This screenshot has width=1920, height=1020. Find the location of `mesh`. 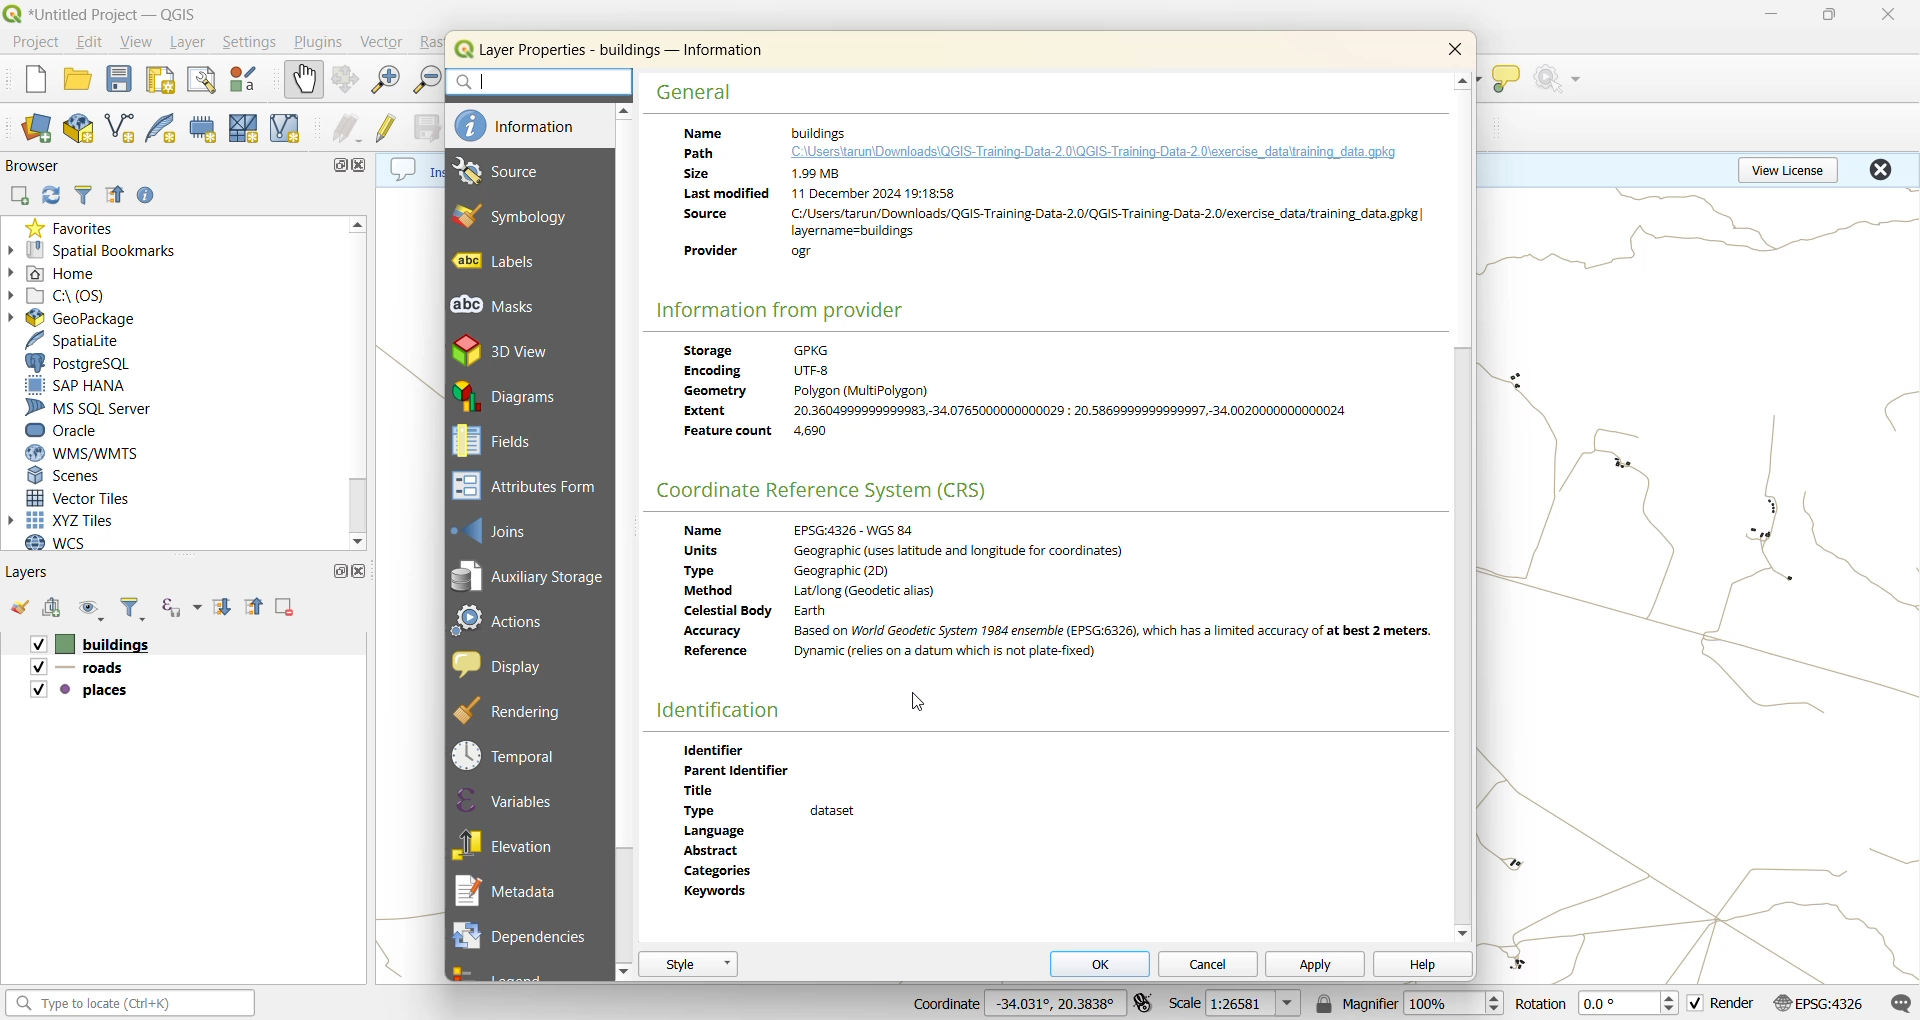

mesh is located at coordinates (244, 130).